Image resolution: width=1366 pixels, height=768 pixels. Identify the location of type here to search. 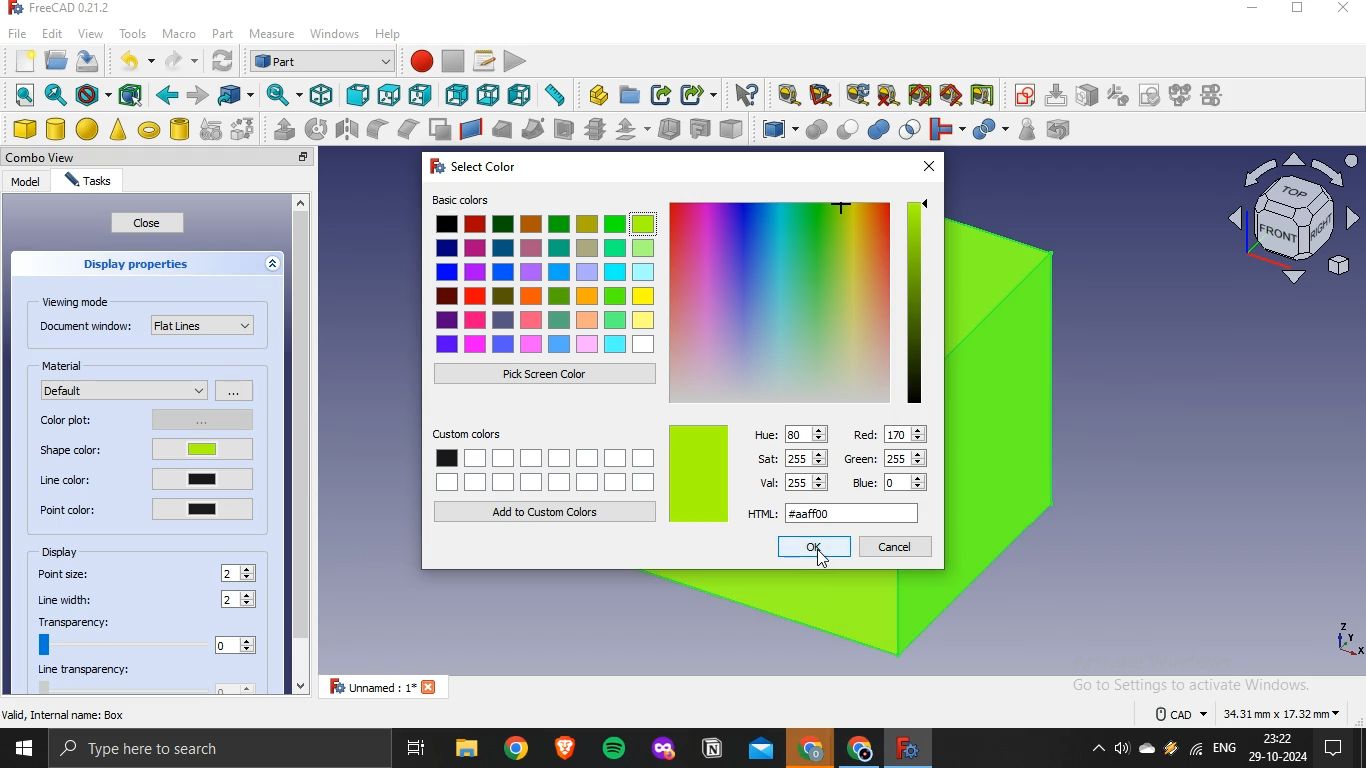
(147, 750).